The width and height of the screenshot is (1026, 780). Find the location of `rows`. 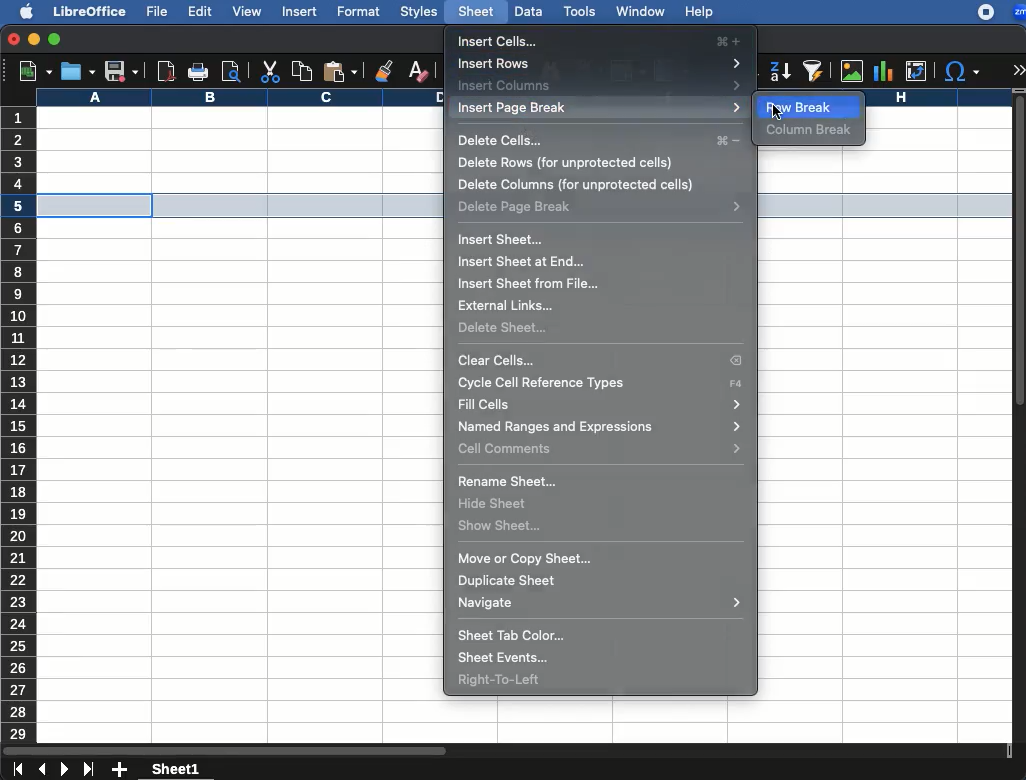

rows is located at coordinates (17, 425).